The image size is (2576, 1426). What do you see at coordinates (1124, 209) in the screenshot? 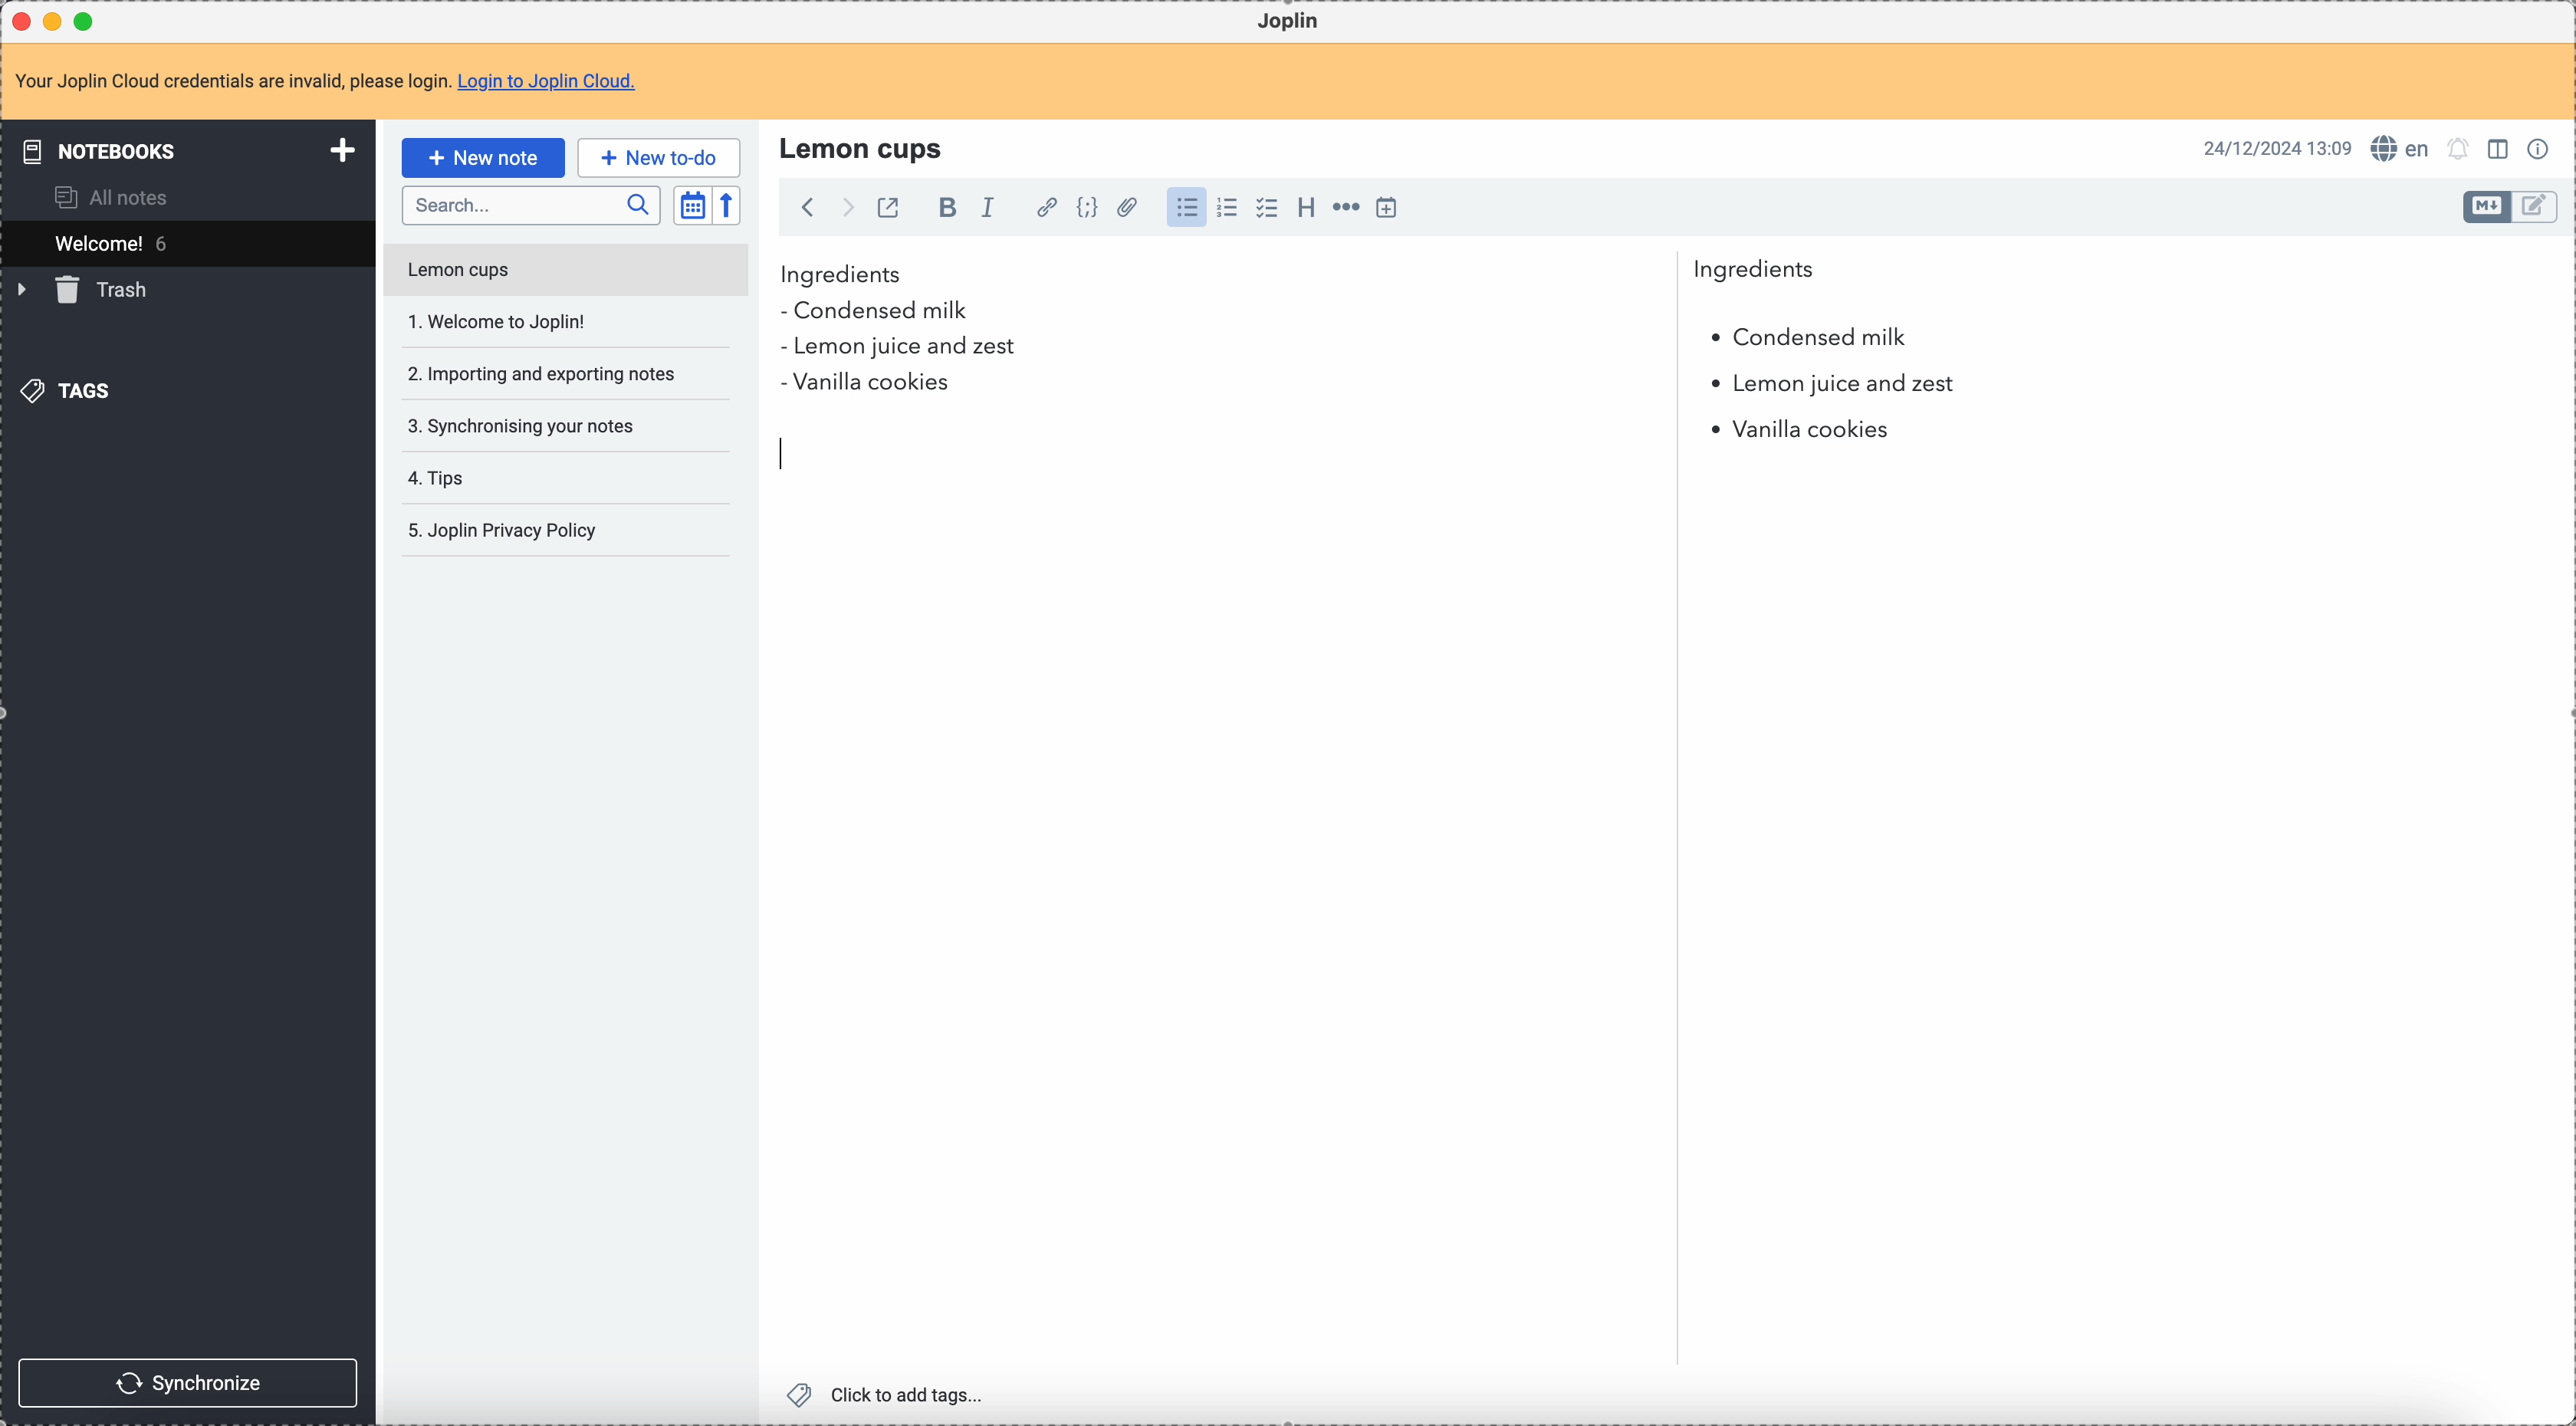
I see `attach file` at bounding box center [1124, 209].